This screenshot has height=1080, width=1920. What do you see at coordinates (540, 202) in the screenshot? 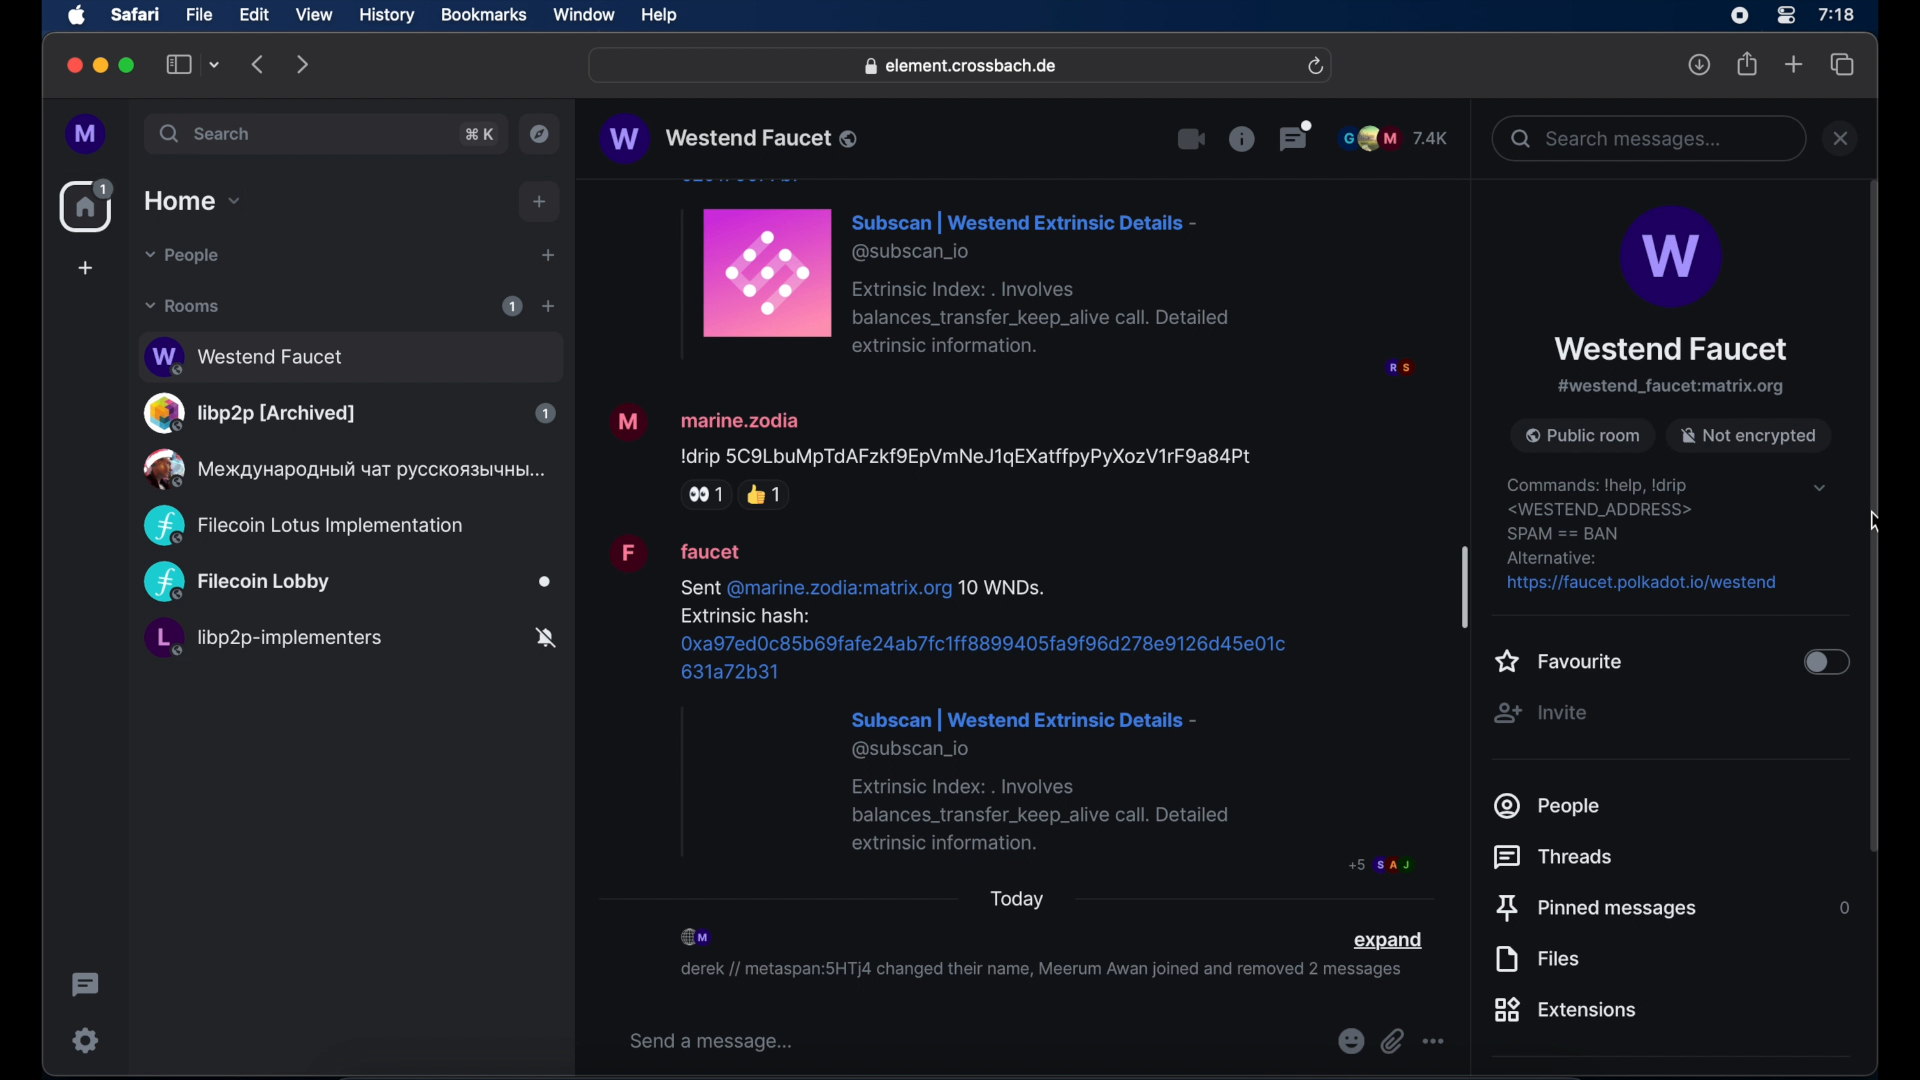
I see `add` at bounding box center [540, 202].